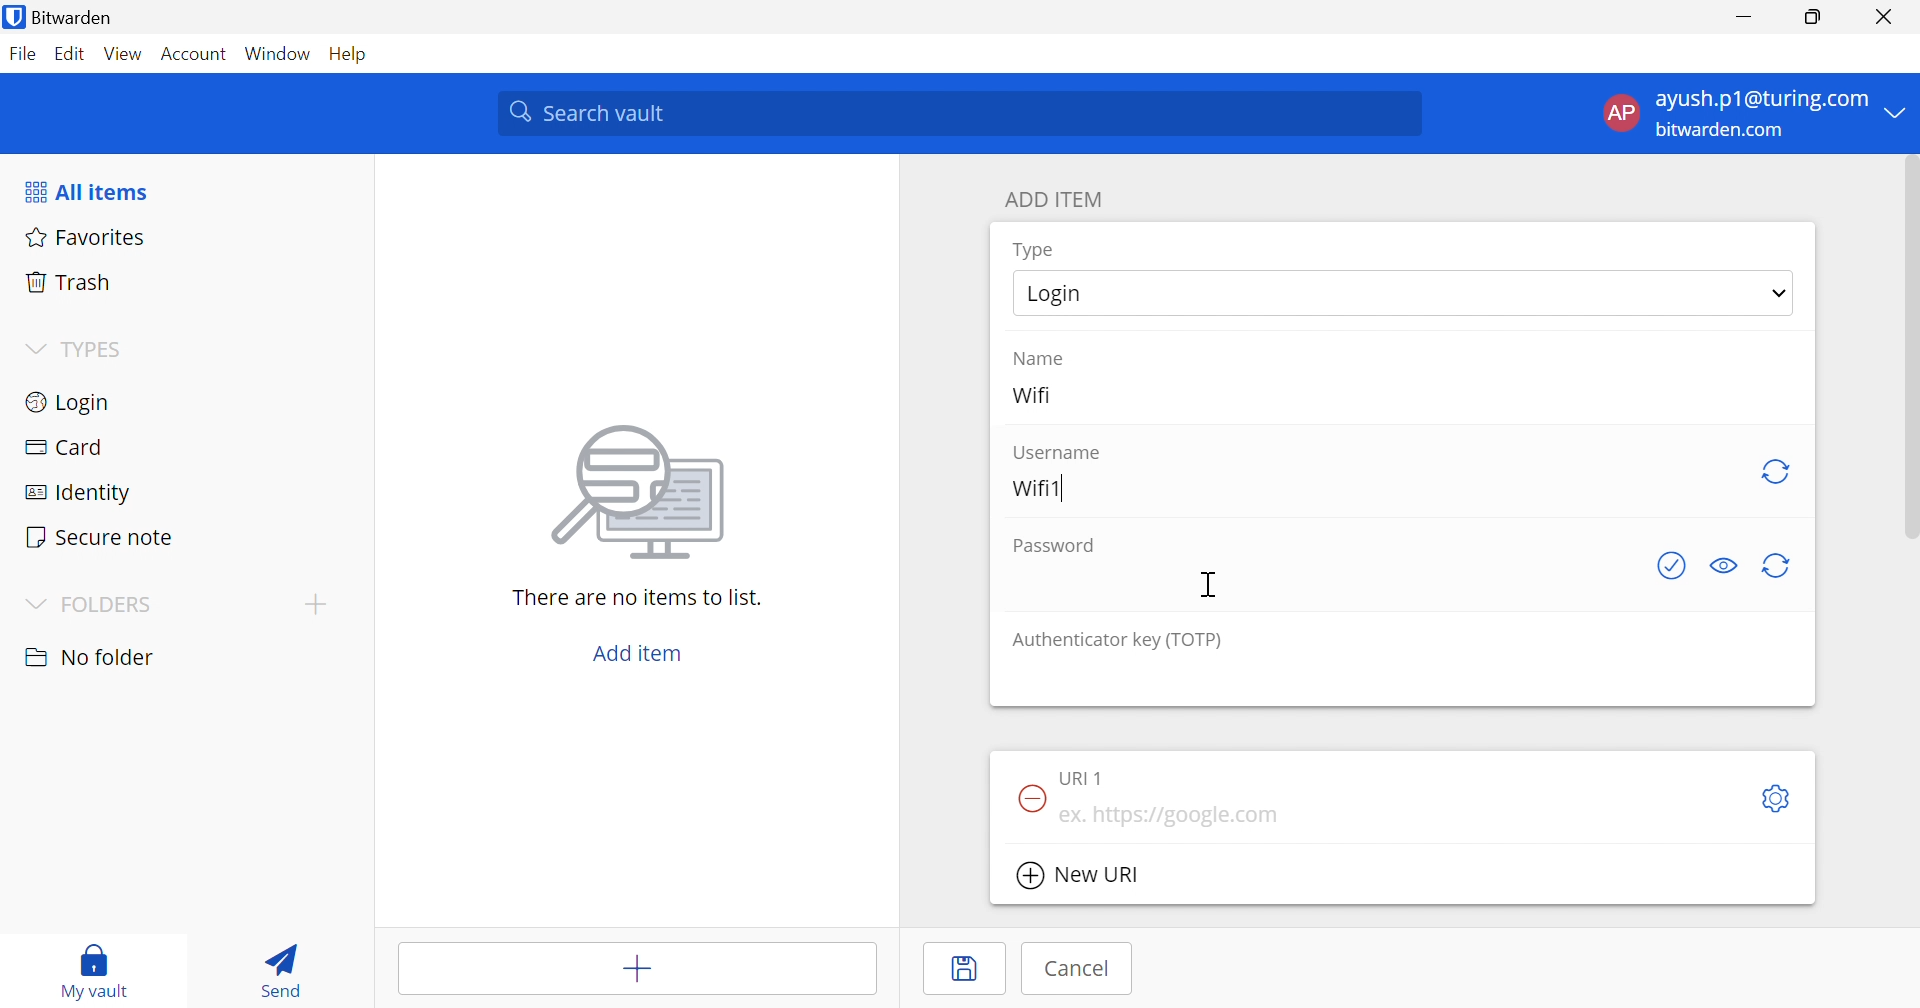 The height and width of the screenshot is (1008, 1920). I want to click on Drop Down, so click(34, 350).